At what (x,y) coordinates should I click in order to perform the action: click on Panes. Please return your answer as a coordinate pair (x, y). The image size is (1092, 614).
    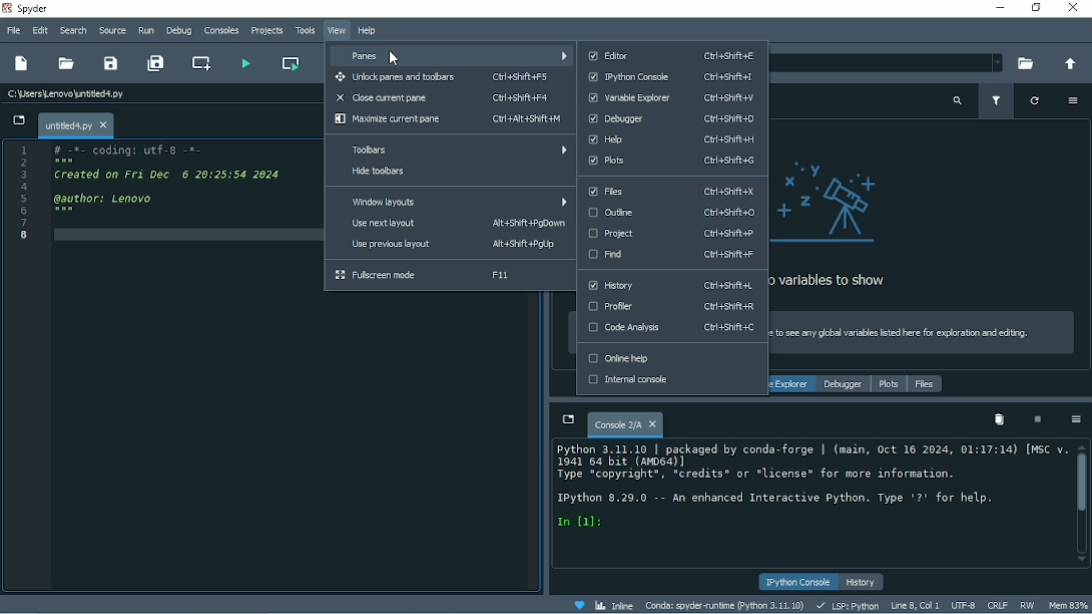
    Looking at the image, I should click on (450, 57).